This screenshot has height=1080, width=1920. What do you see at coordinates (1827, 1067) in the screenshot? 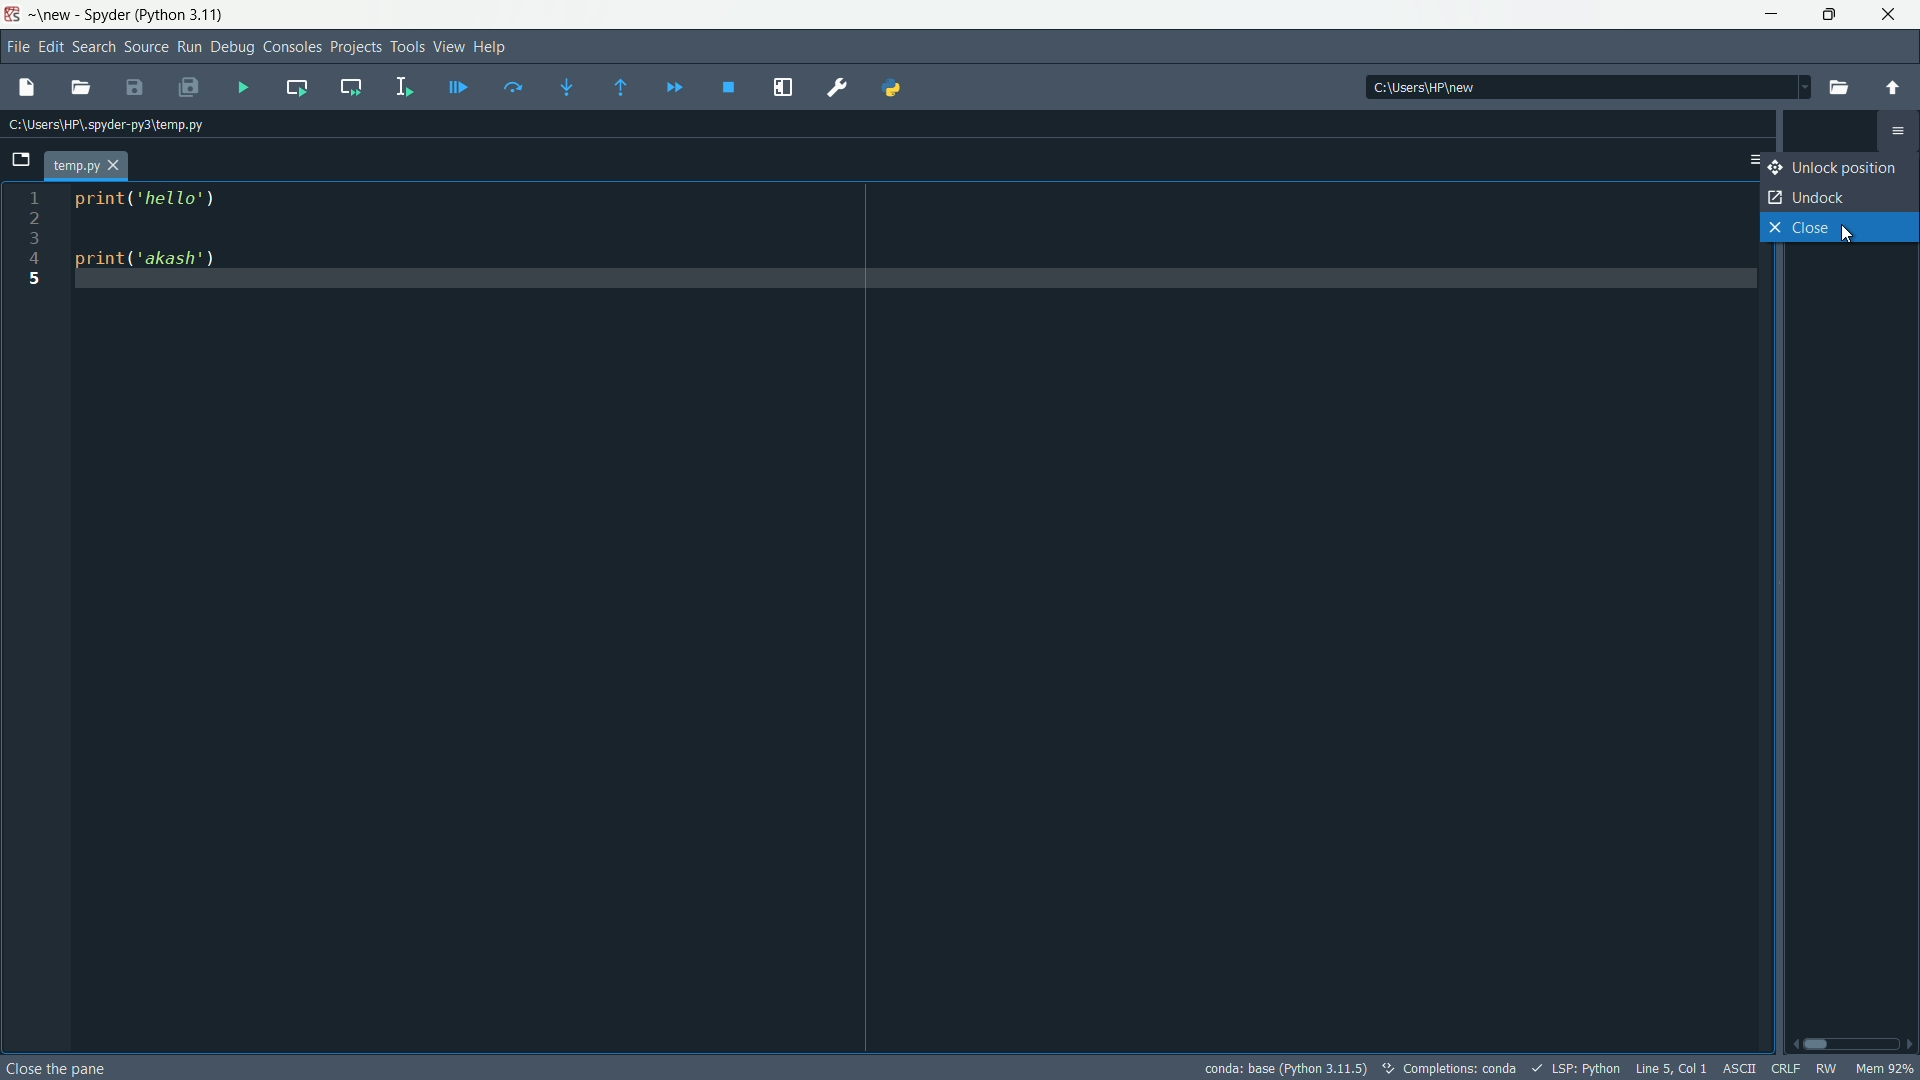
I see `RW` at bounding box center [1827, 1067].